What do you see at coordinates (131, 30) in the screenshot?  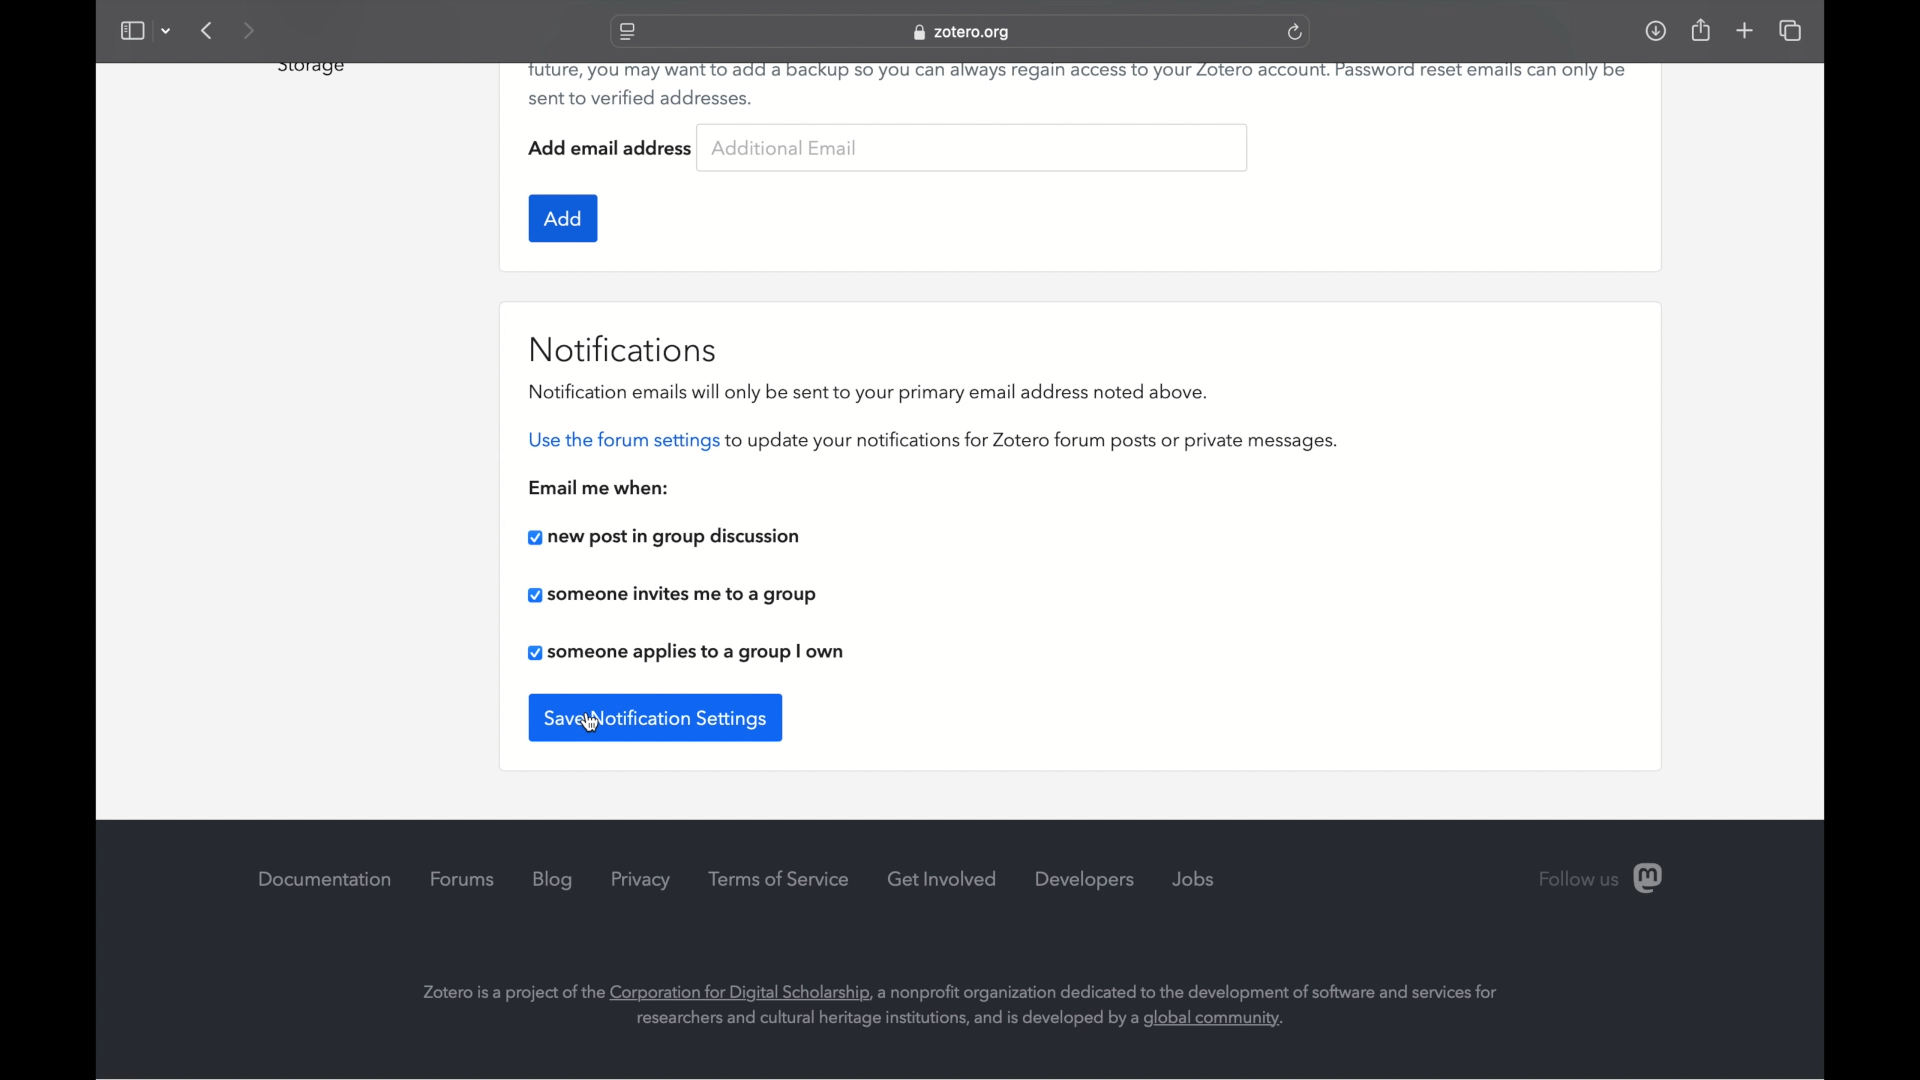 I see `show sidebar` at bounding box center [131, 30].